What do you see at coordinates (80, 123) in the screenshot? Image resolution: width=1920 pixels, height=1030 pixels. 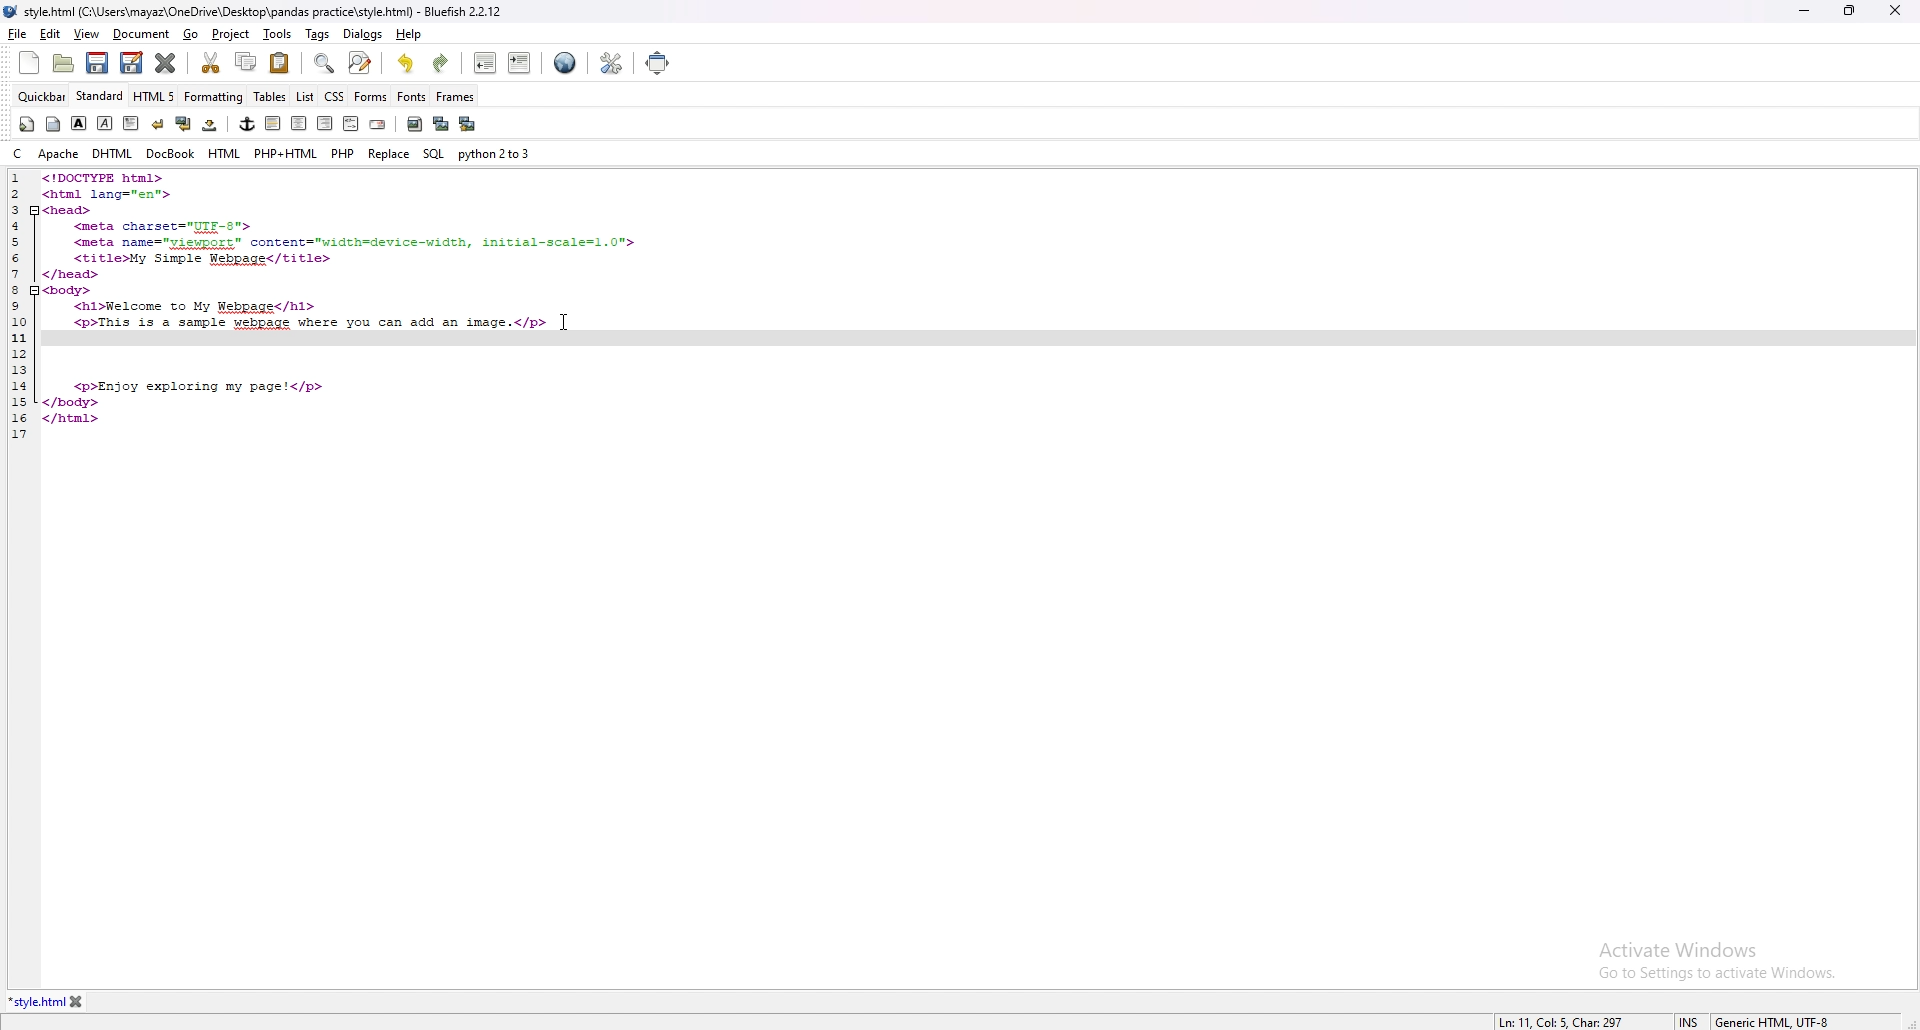 I see `bold` at bounding box center [80, 123].